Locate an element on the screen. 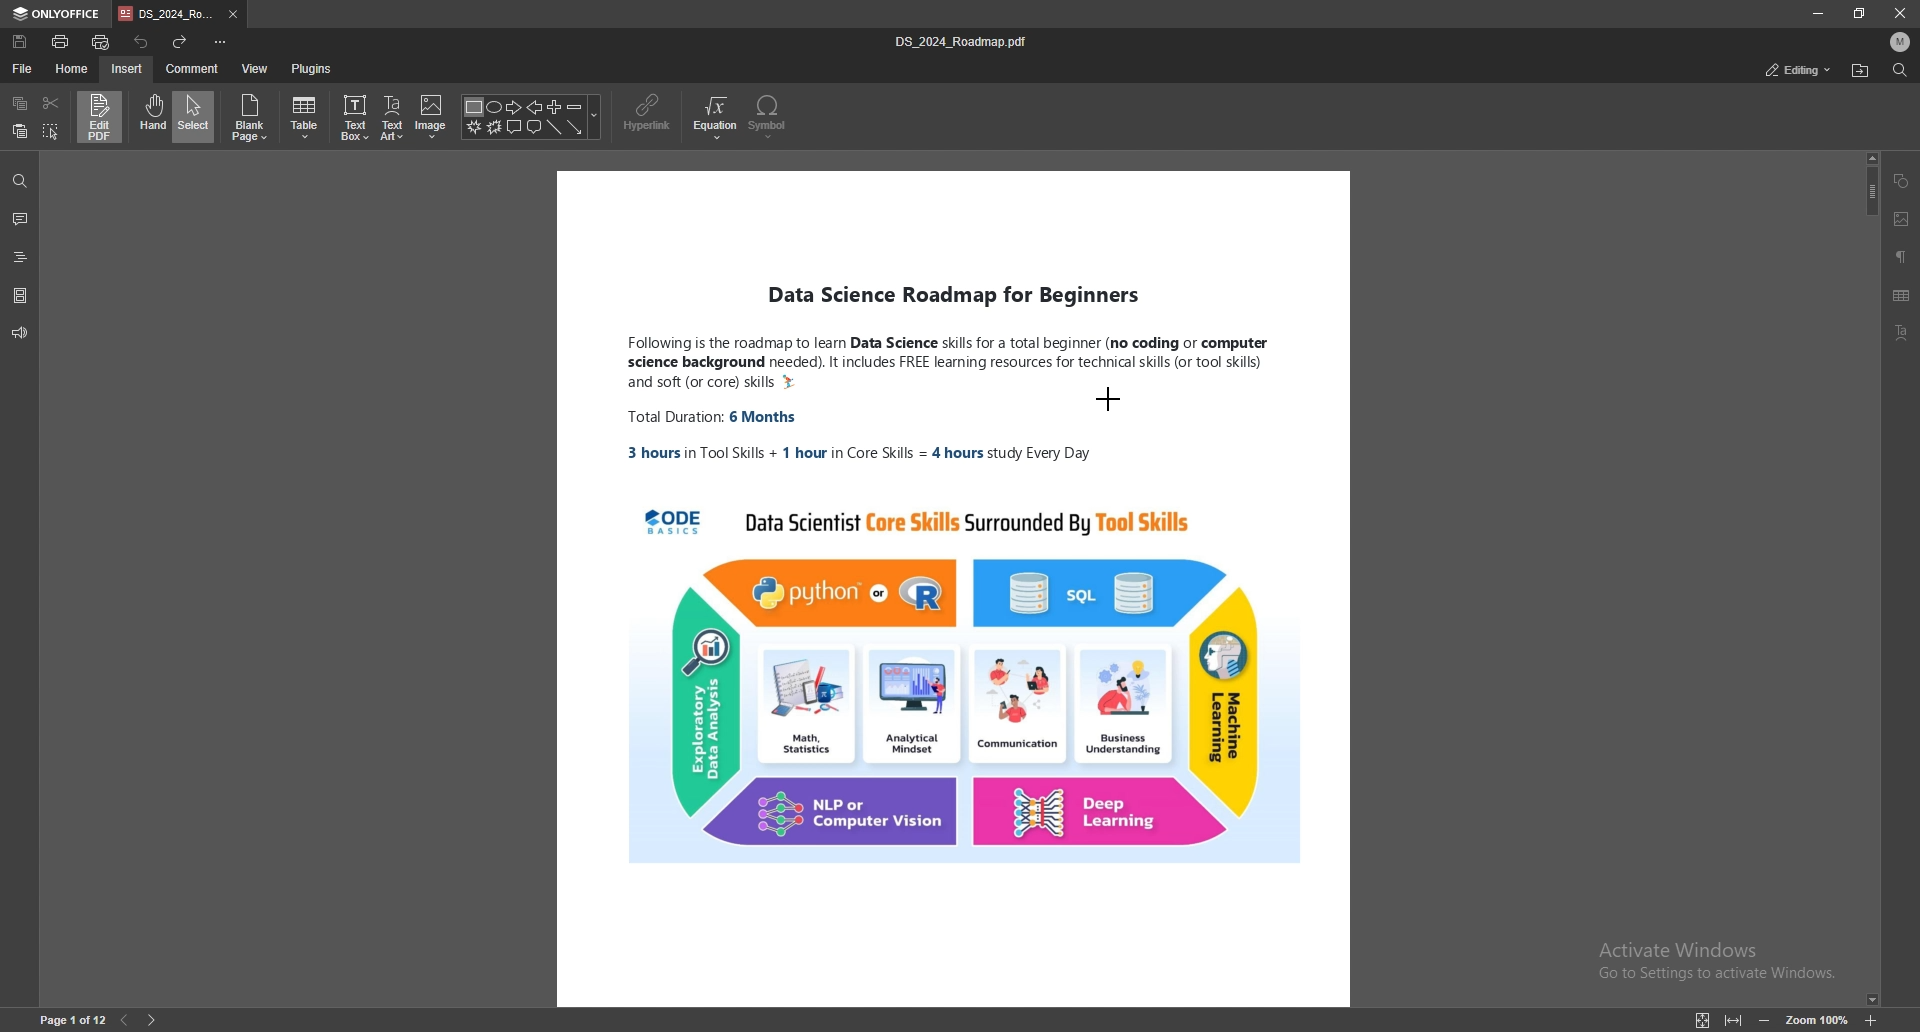 The image size is (1920, 1032). select is located at coordinates (52, 131).